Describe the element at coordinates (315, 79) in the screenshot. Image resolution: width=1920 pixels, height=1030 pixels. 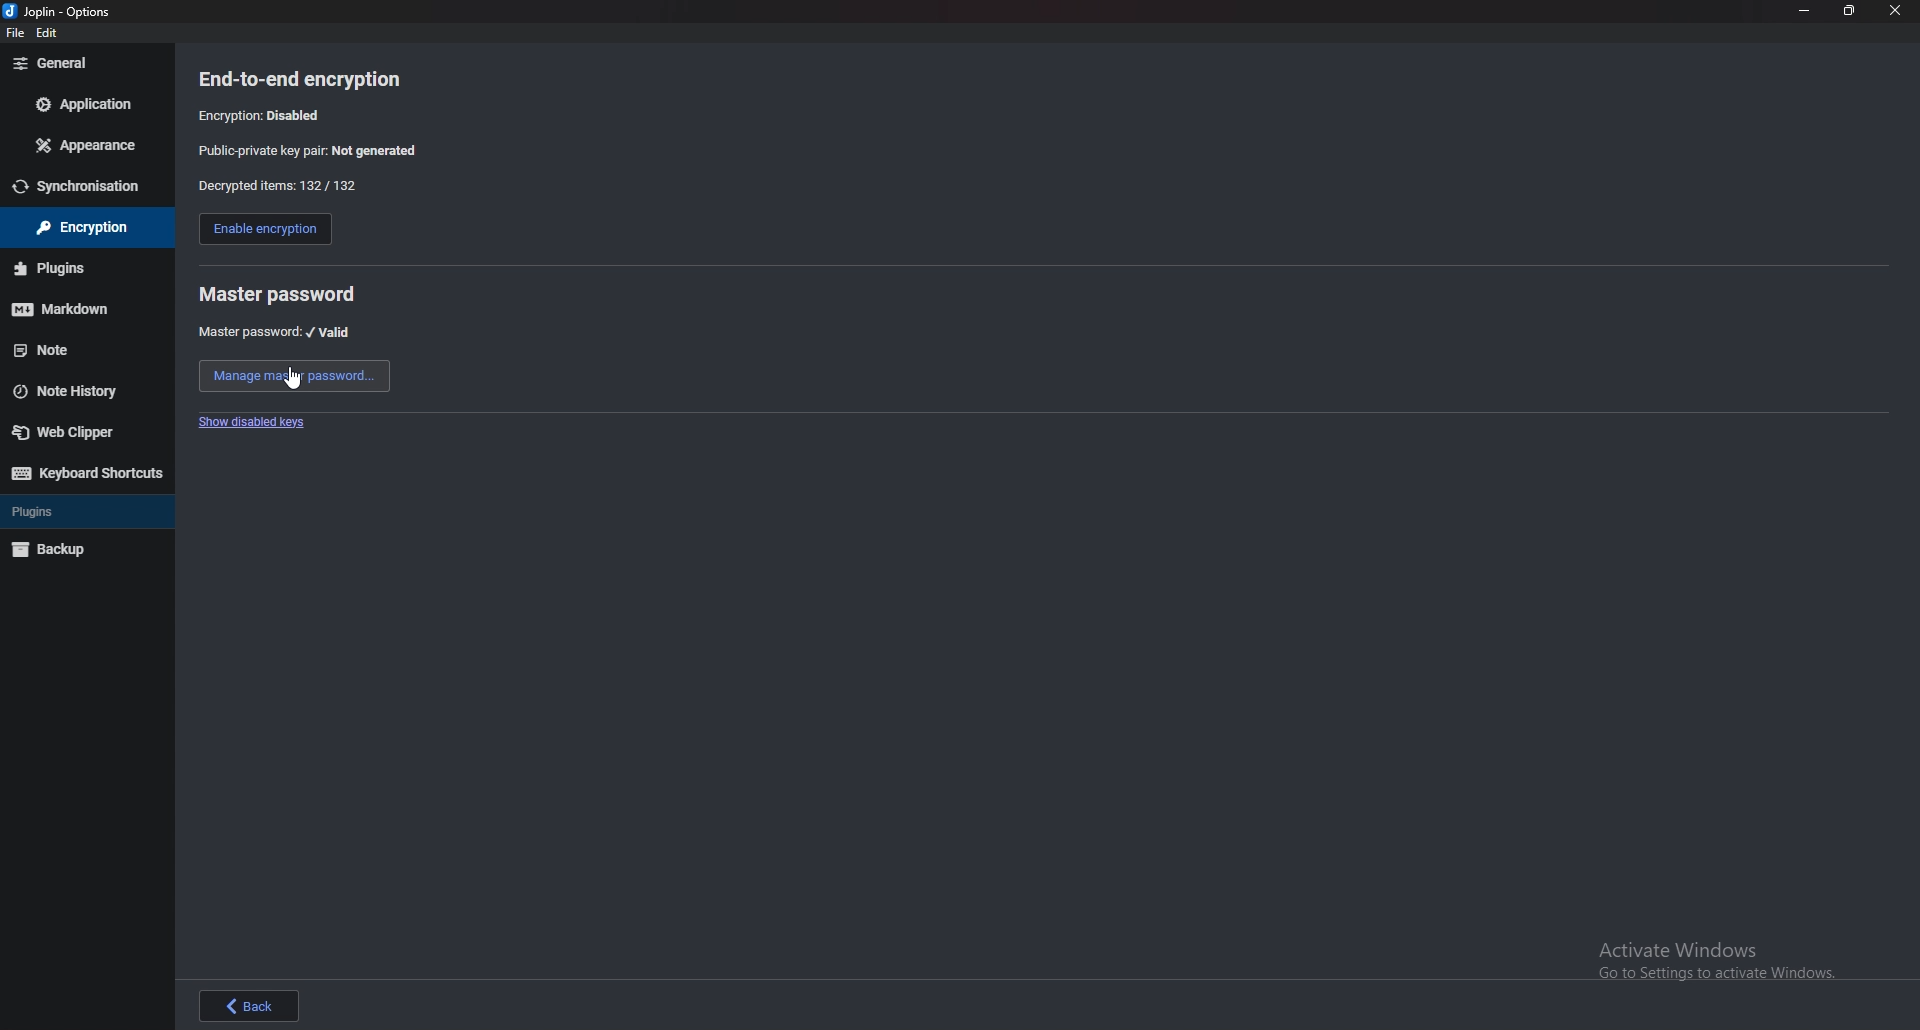
I see `end to end encryption` at that location.